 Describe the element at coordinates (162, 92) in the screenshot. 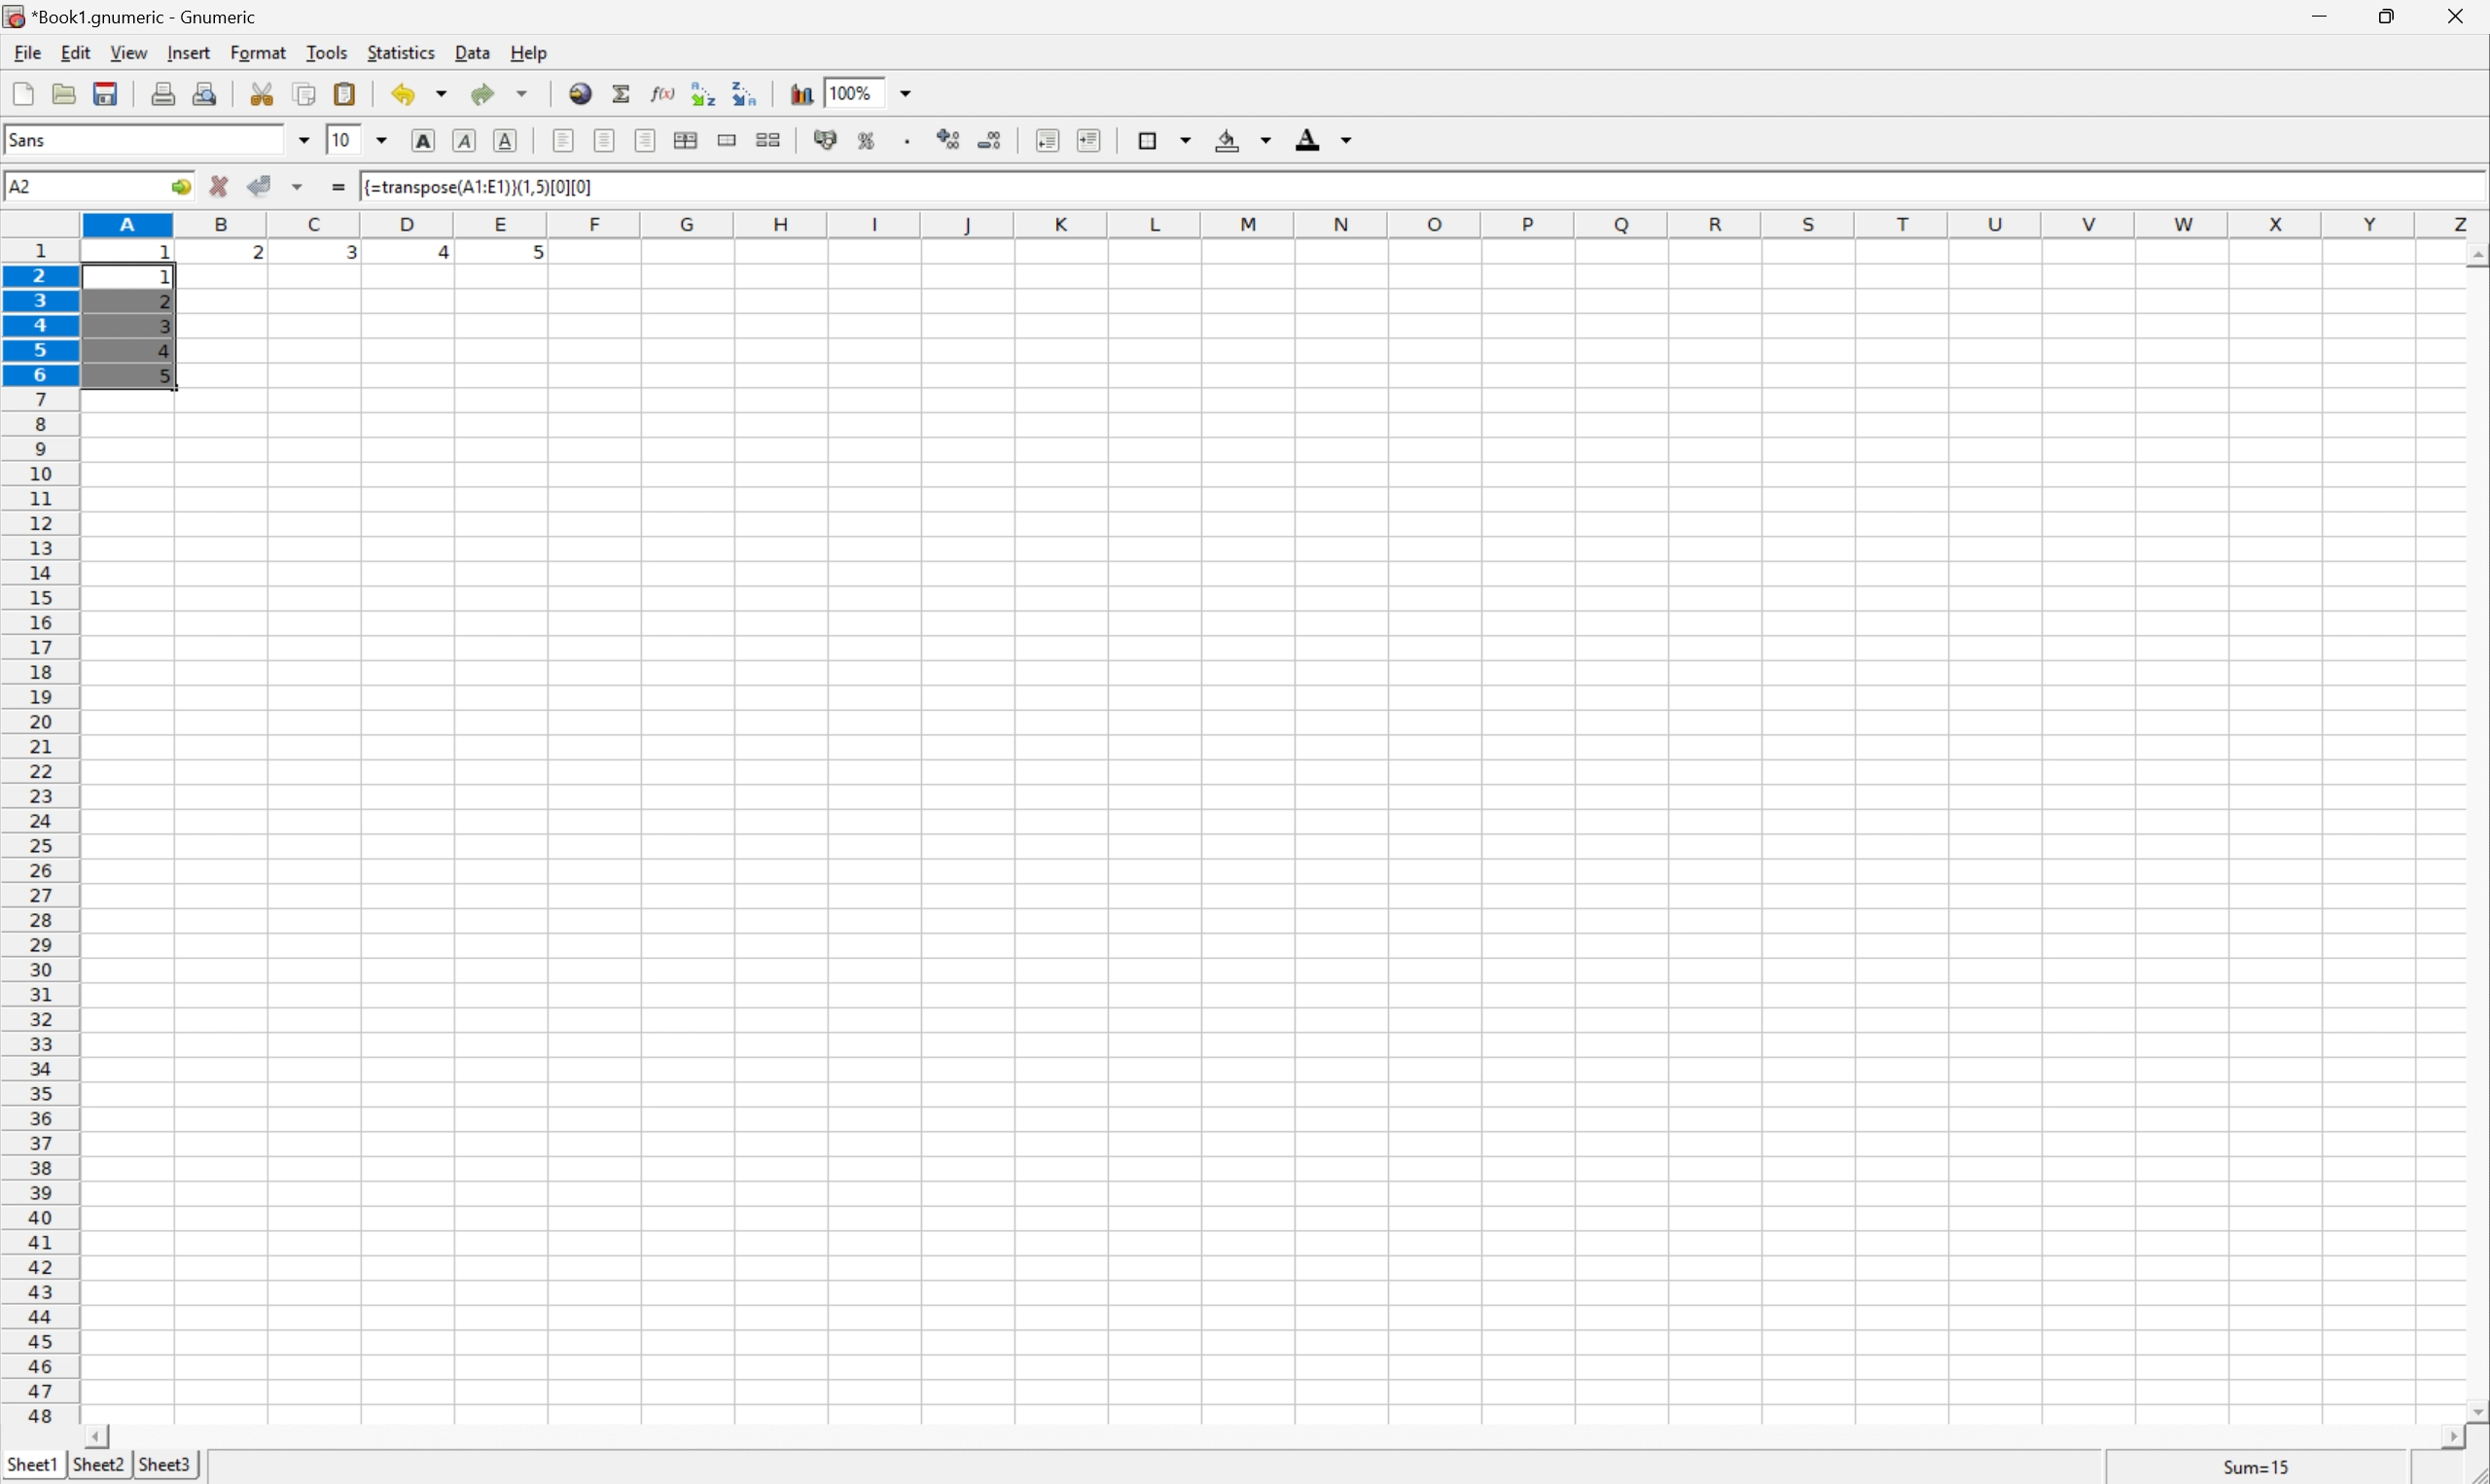

I see `print` at that location.